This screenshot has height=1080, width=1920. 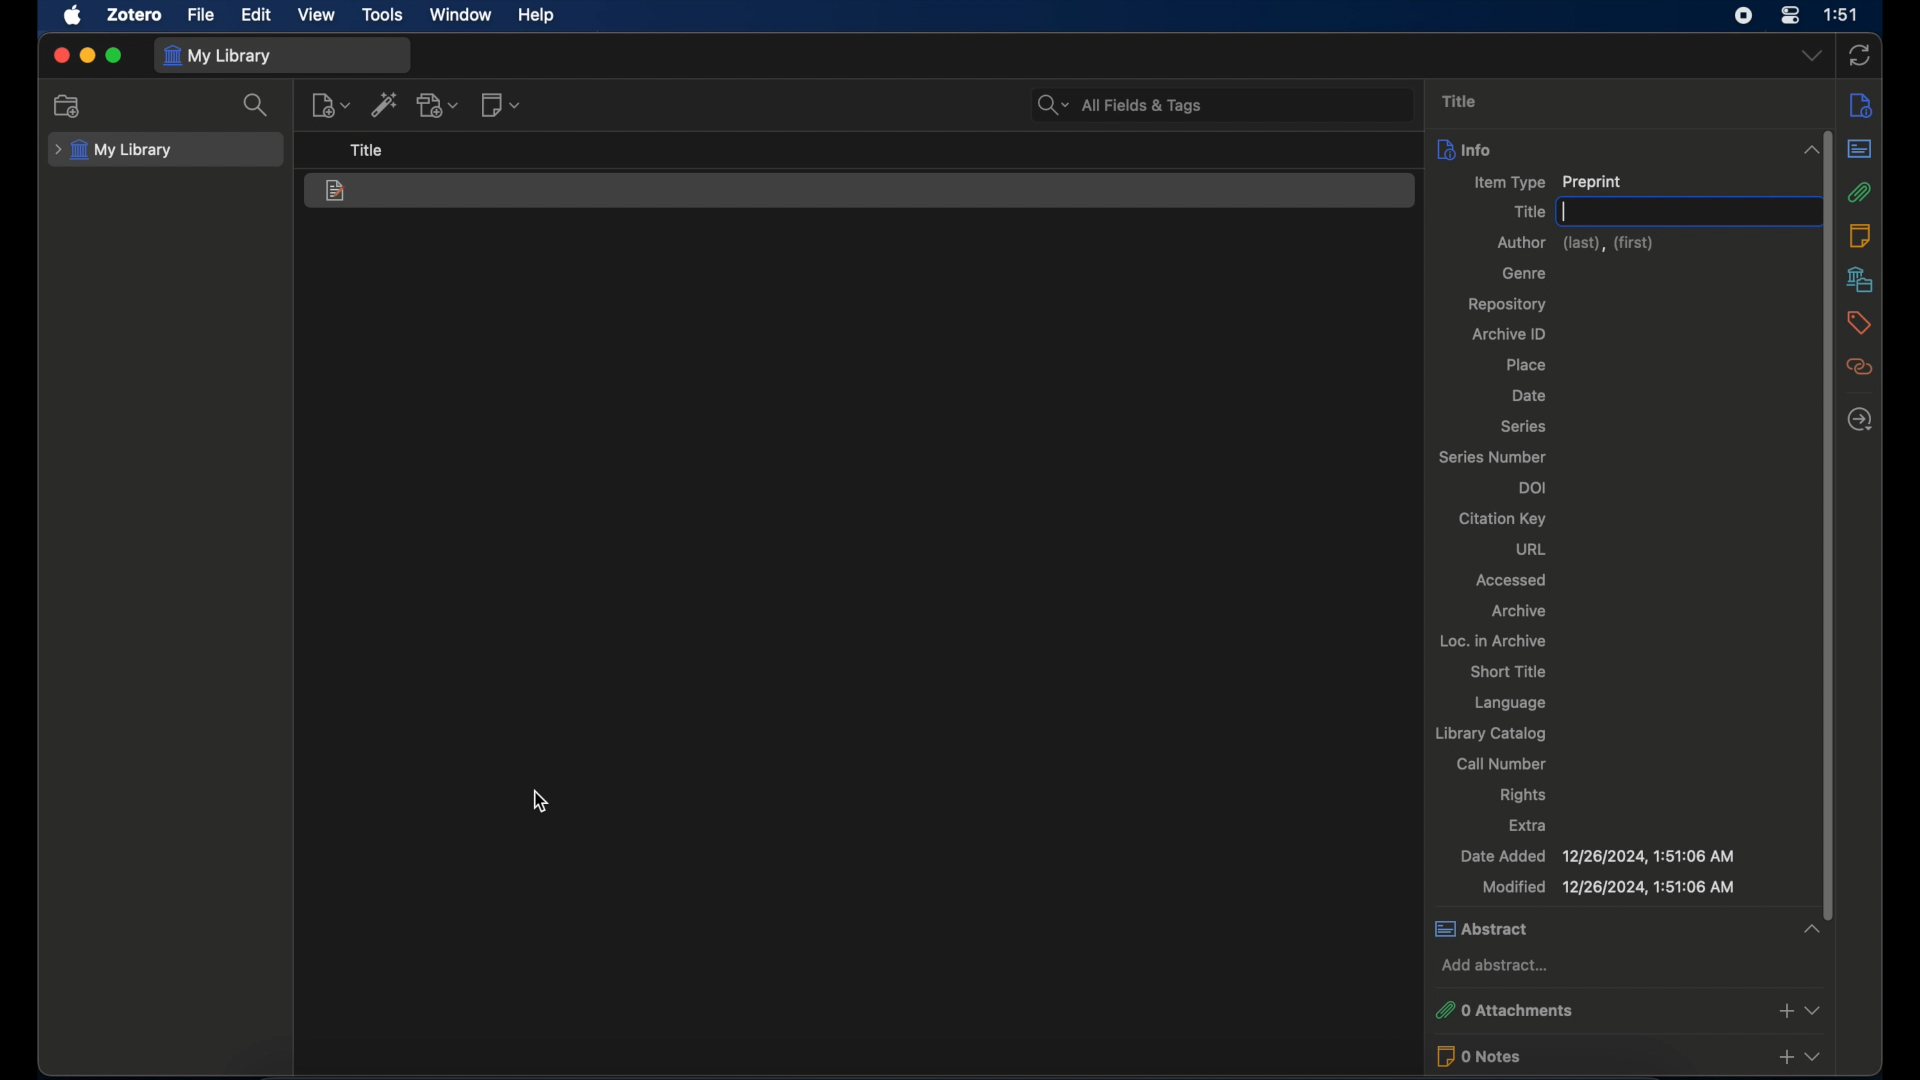 I want to click on language, so click(x=1512, y=702).